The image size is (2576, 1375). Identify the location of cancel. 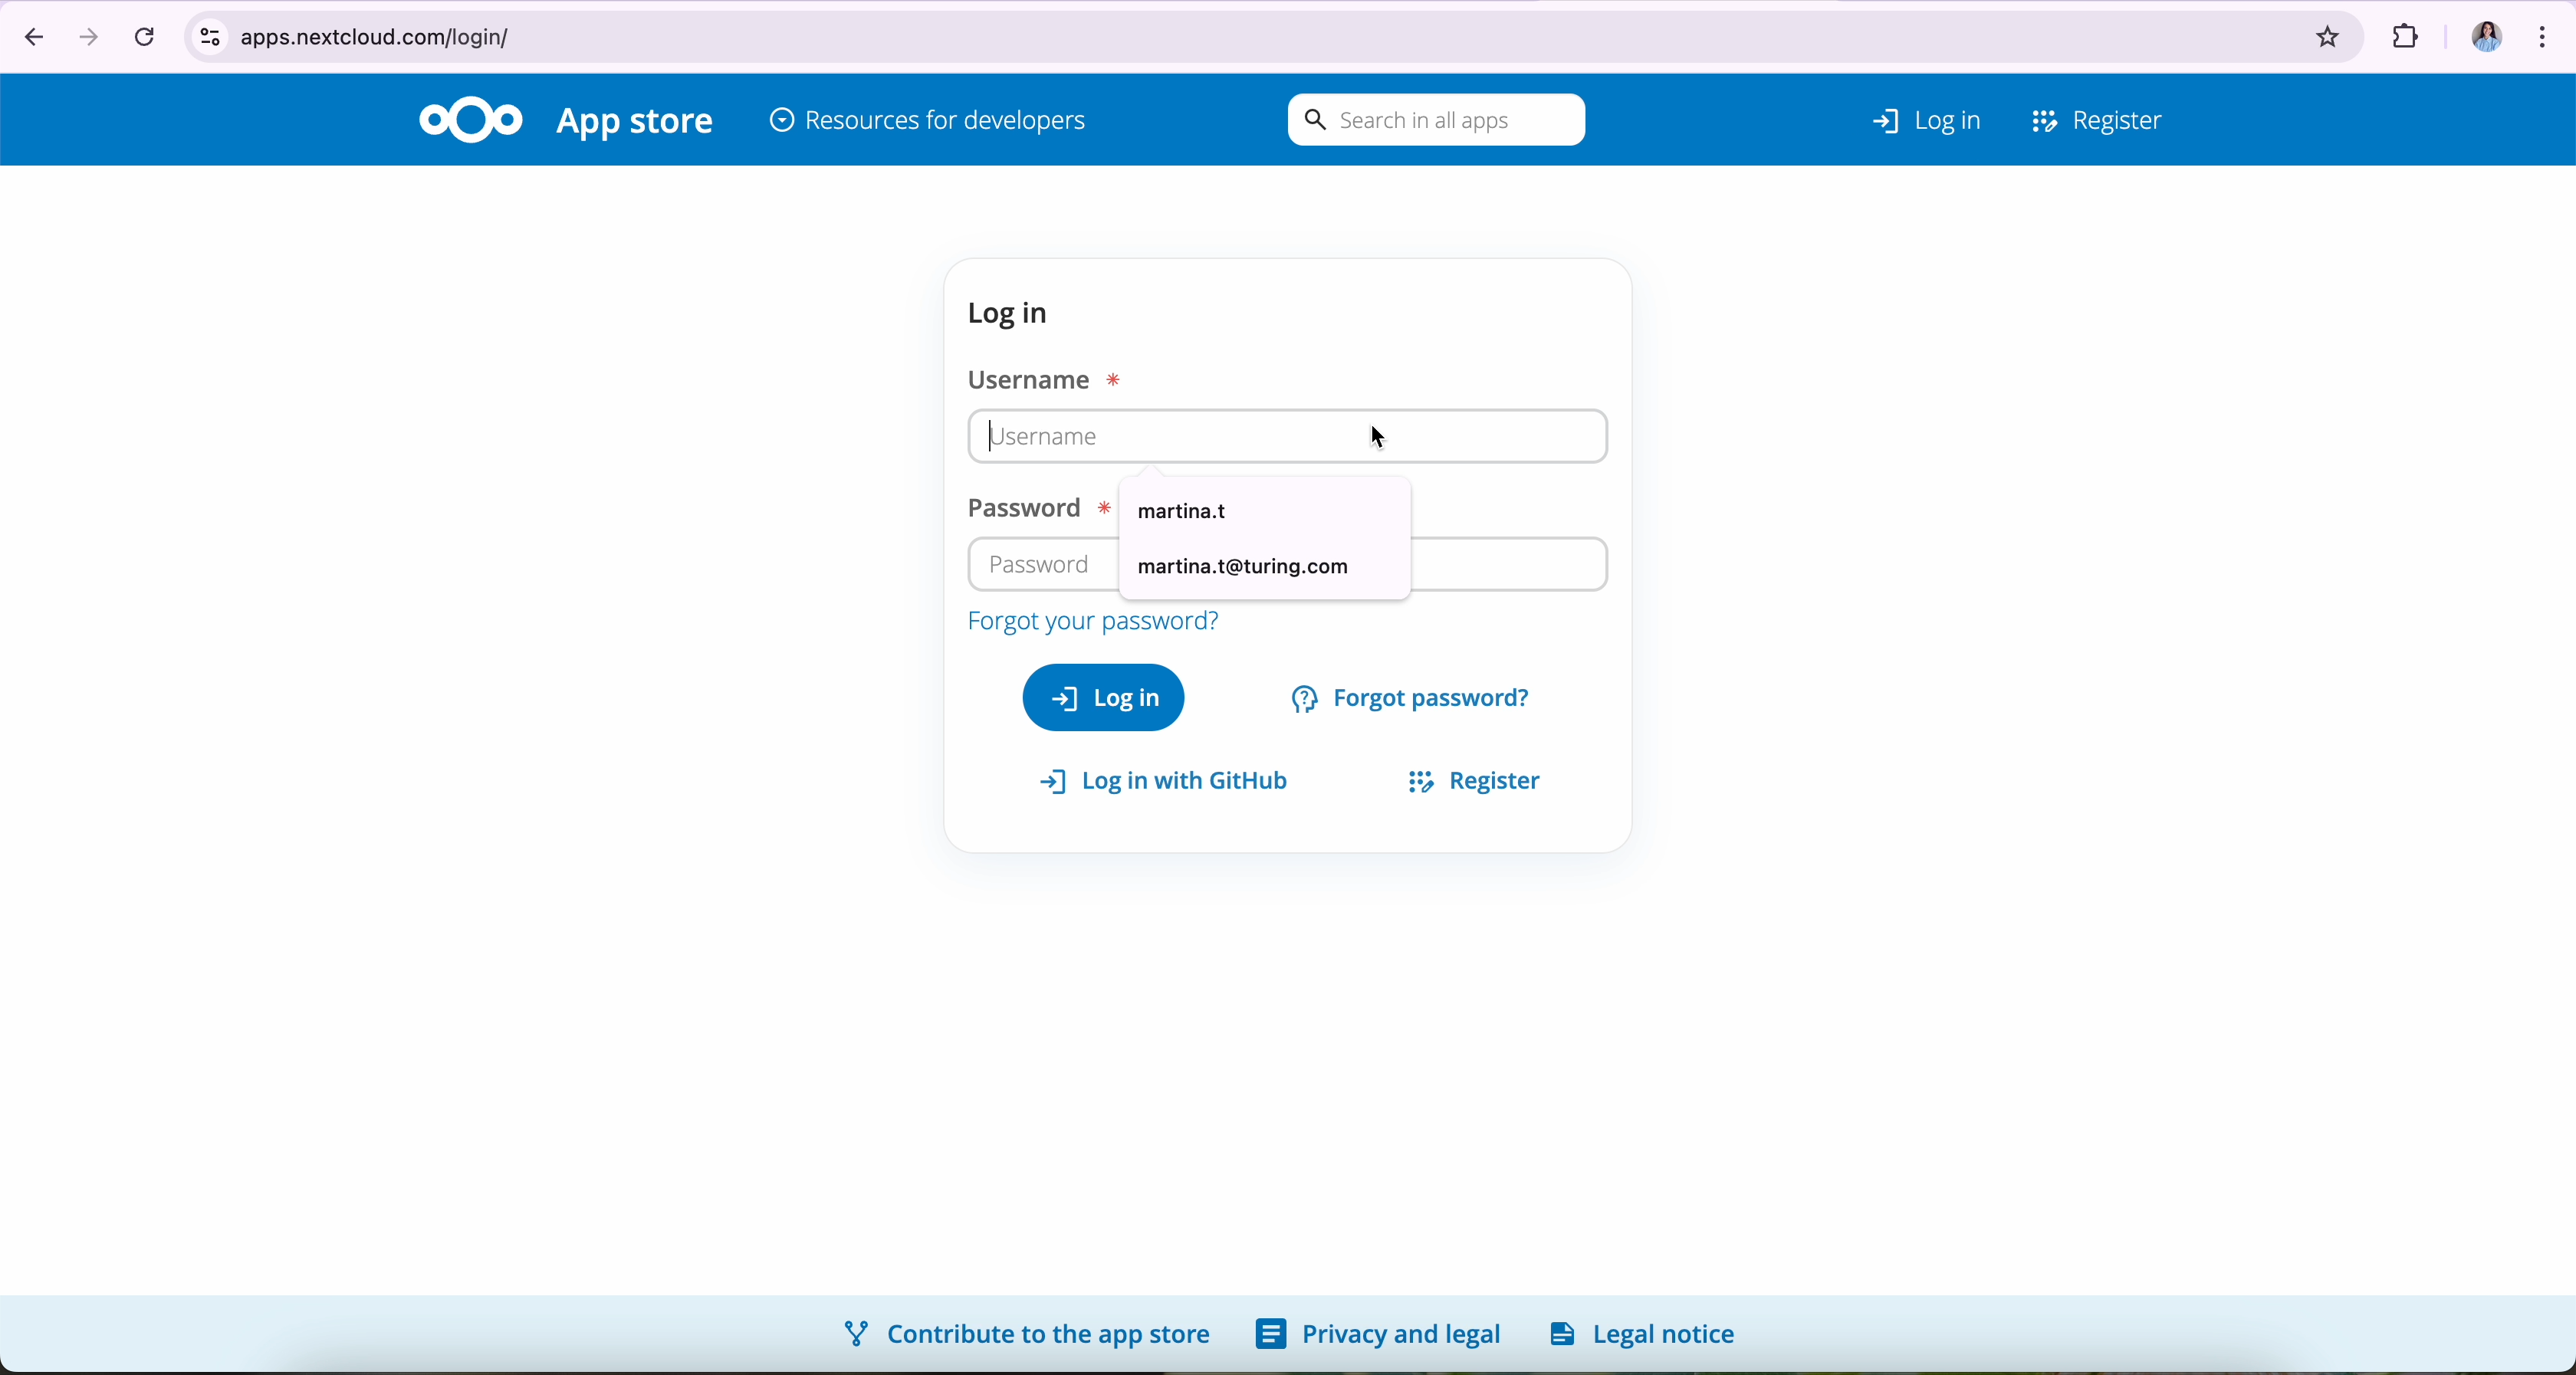
(143, 35).